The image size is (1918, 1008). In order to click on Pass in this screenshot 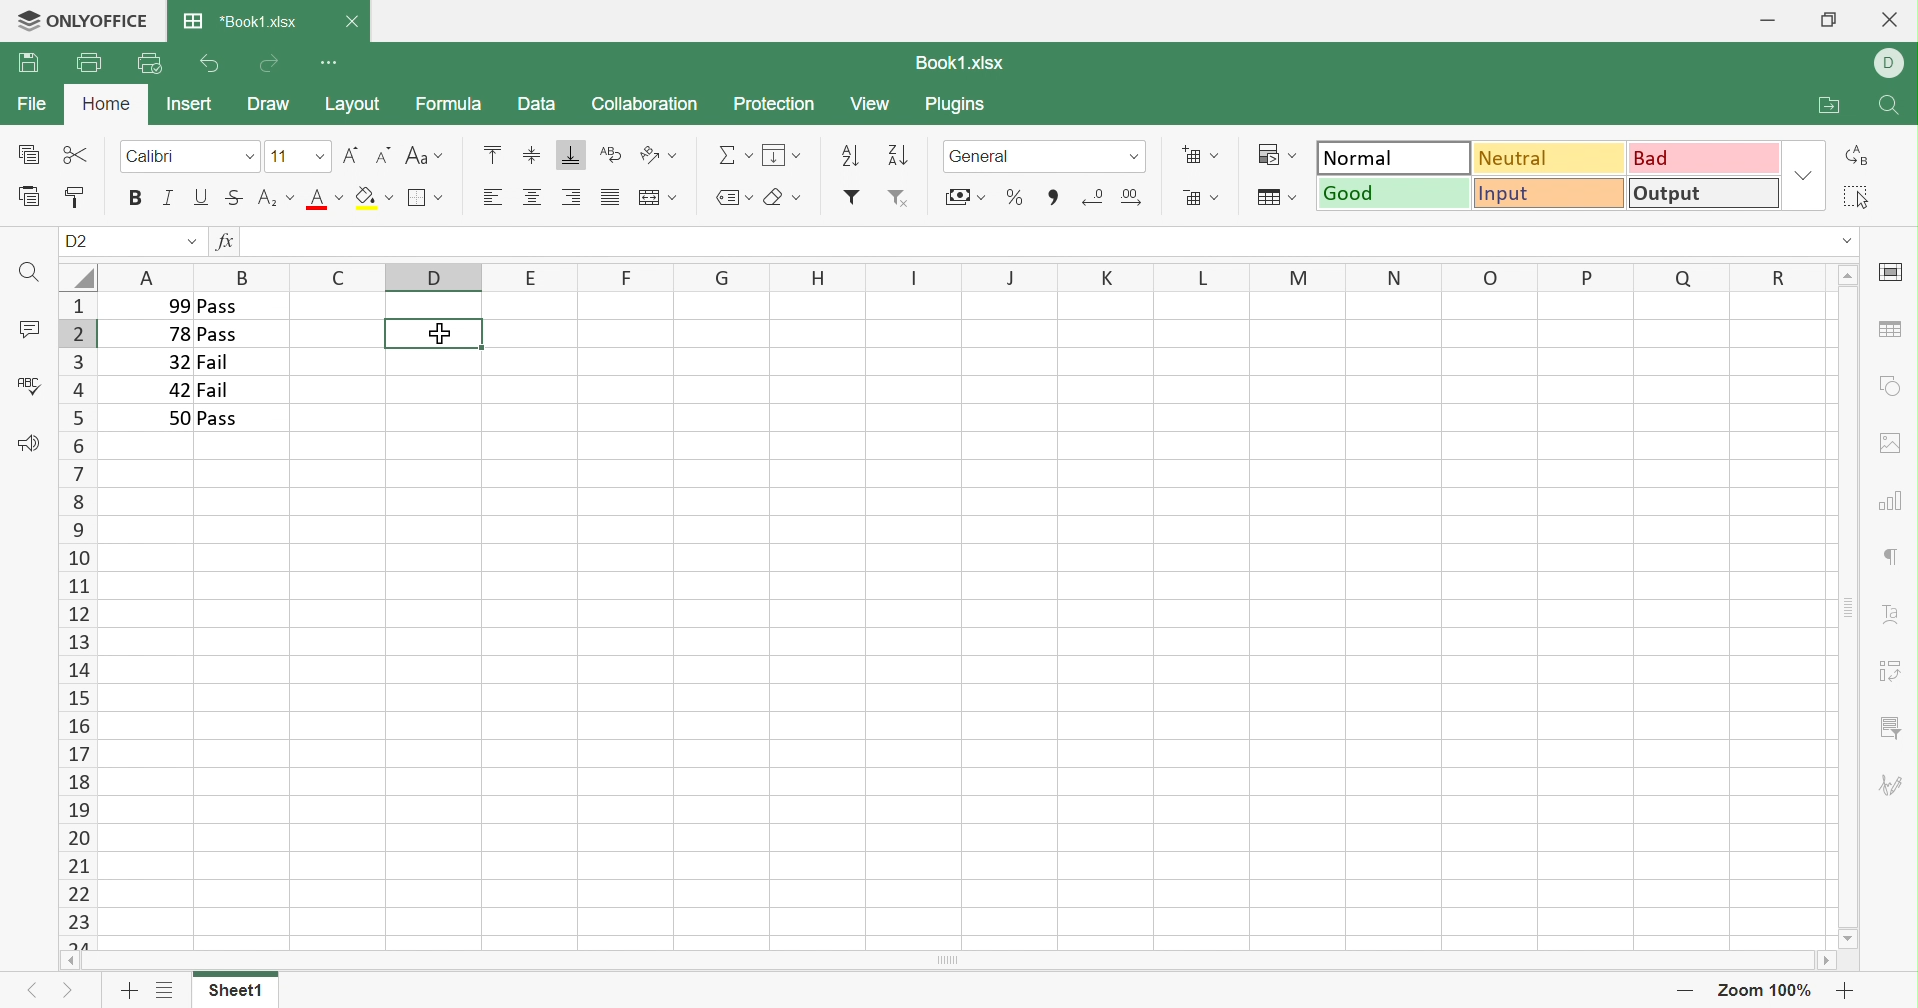, I will do `click(217, 306)`.